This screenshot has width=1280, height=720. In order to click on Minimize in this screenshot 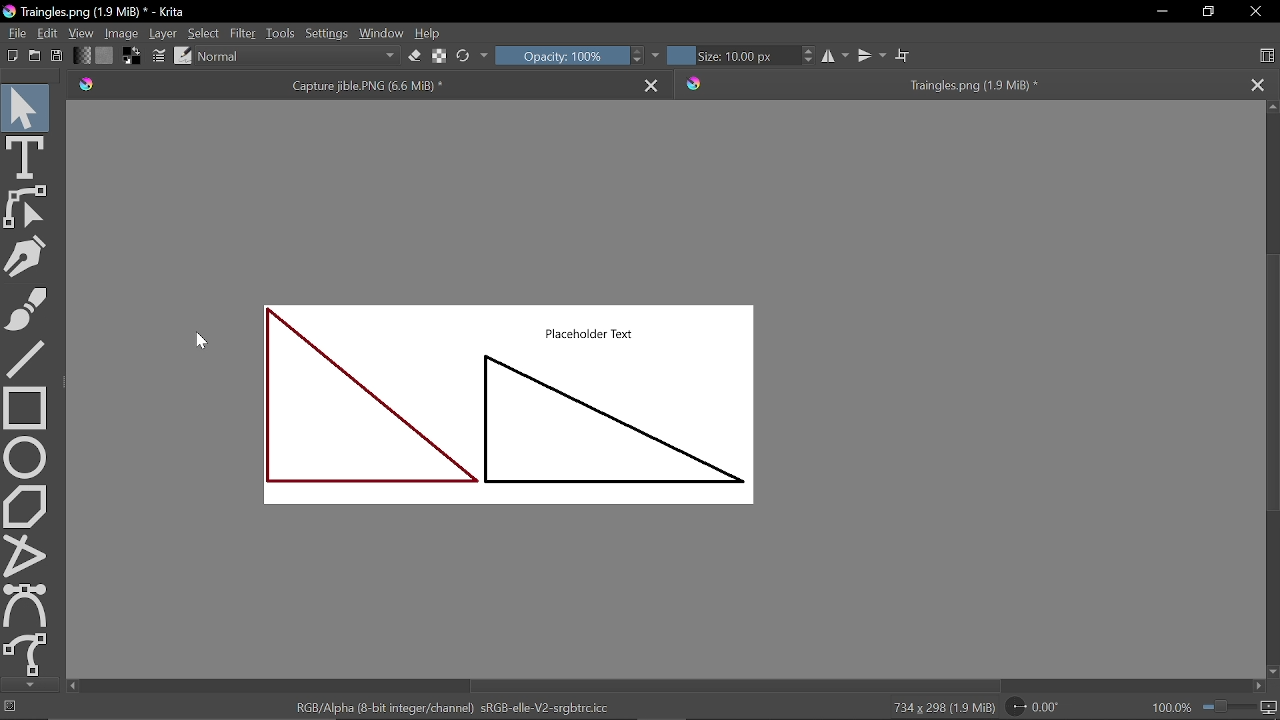, I will do `click(1164, 11)`.